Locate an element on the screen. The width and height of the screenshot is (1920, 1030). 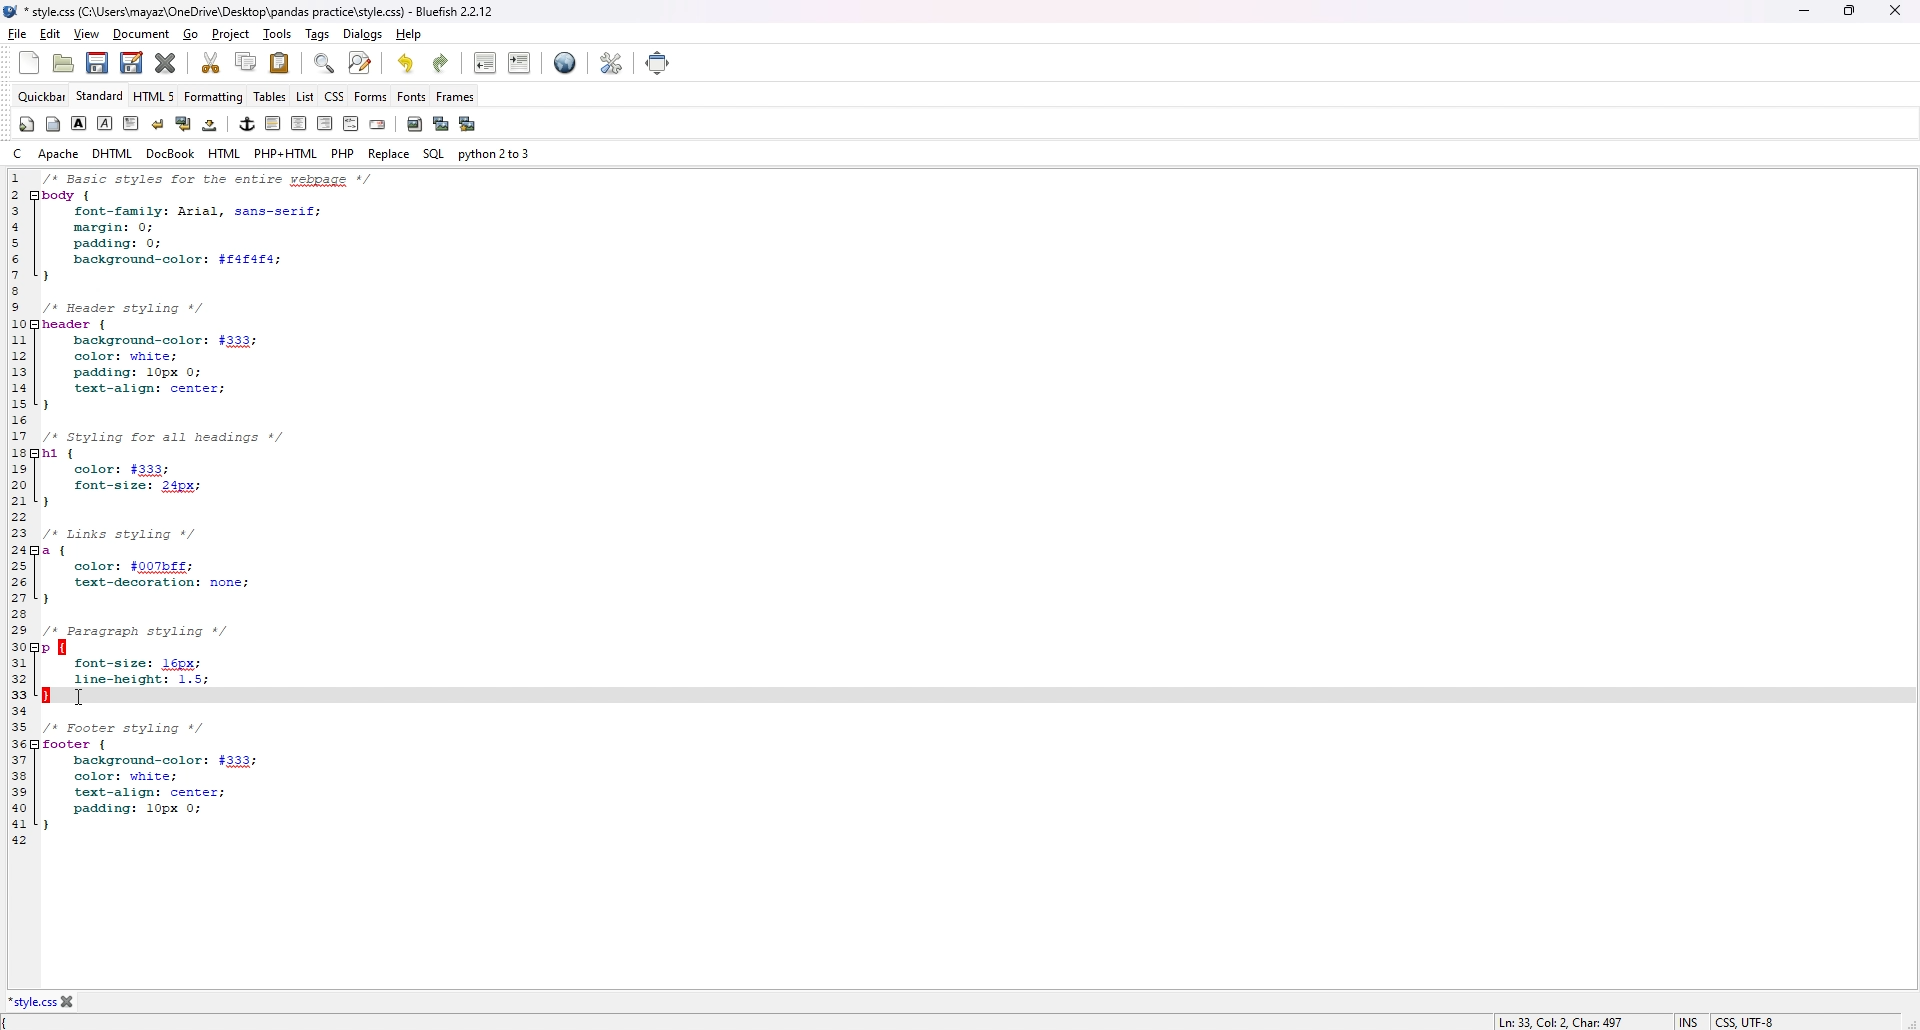
non-breaking space is located at coordinates (209, 125).